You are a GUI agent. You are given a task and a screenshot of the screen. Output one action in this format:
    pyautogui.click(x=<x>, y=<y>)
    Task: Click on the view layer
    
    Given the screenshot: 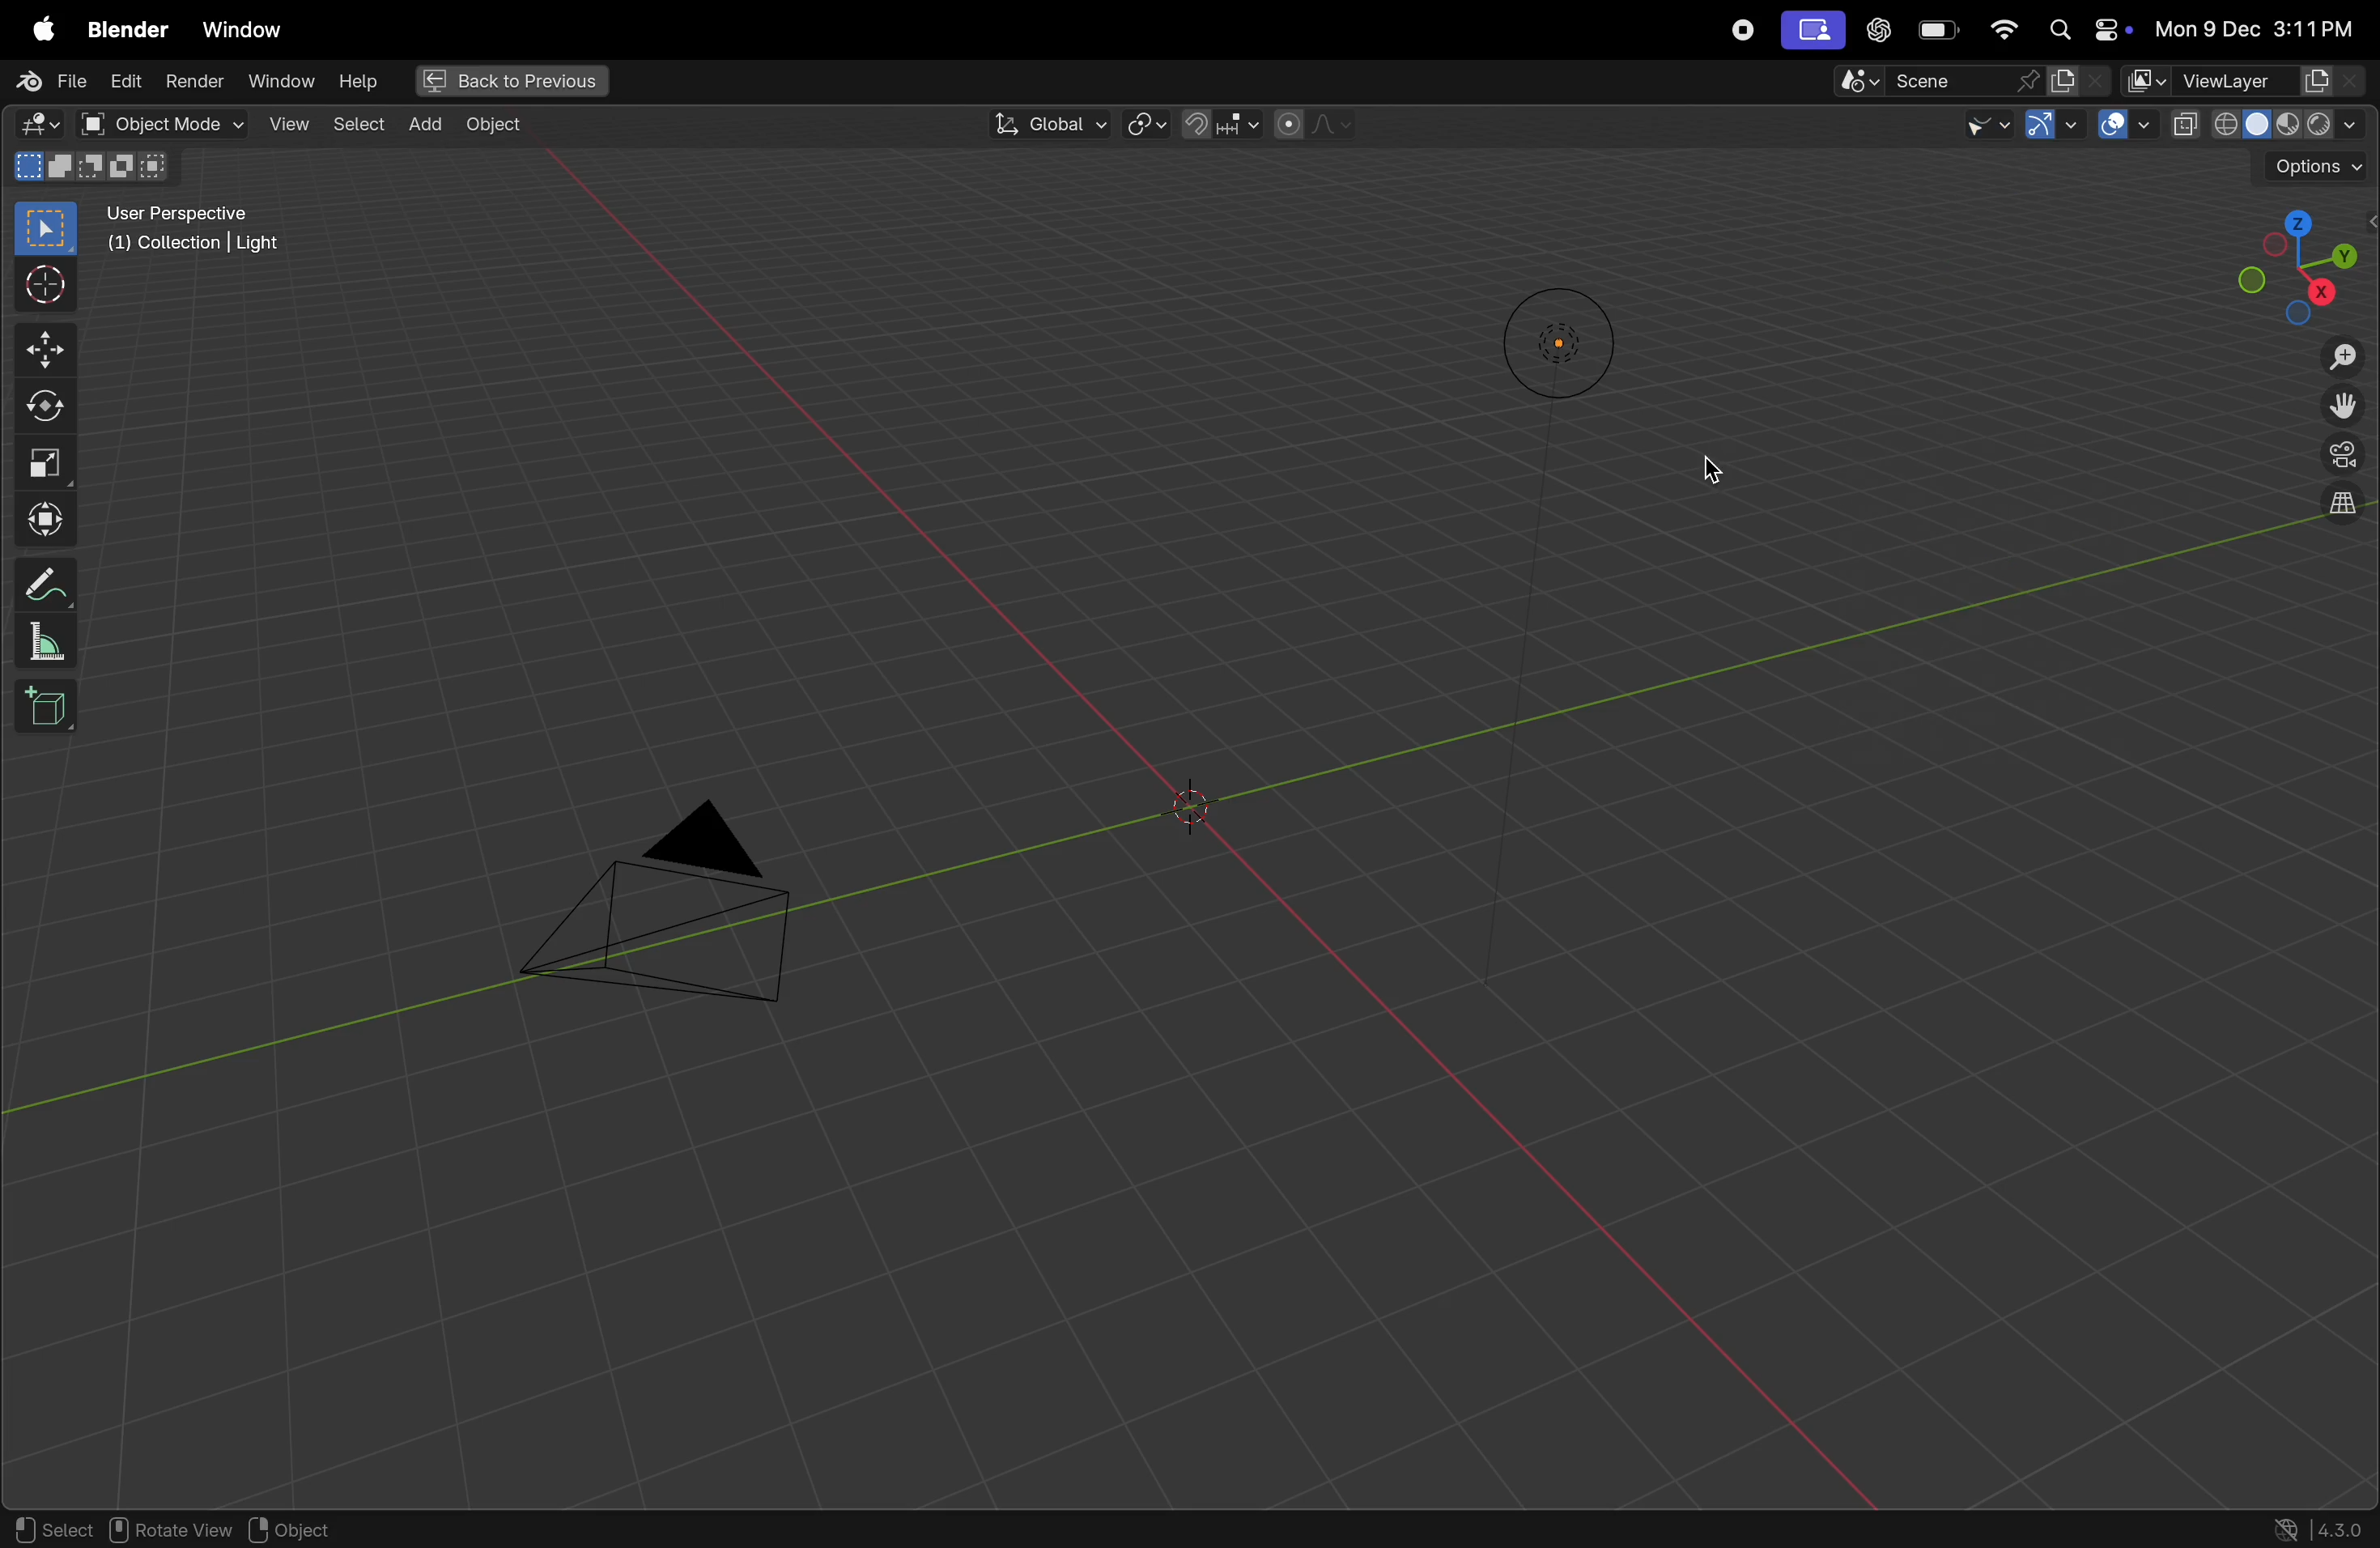 What is the action you would take?
    pyautogui.click(x=2247, y=81)
    